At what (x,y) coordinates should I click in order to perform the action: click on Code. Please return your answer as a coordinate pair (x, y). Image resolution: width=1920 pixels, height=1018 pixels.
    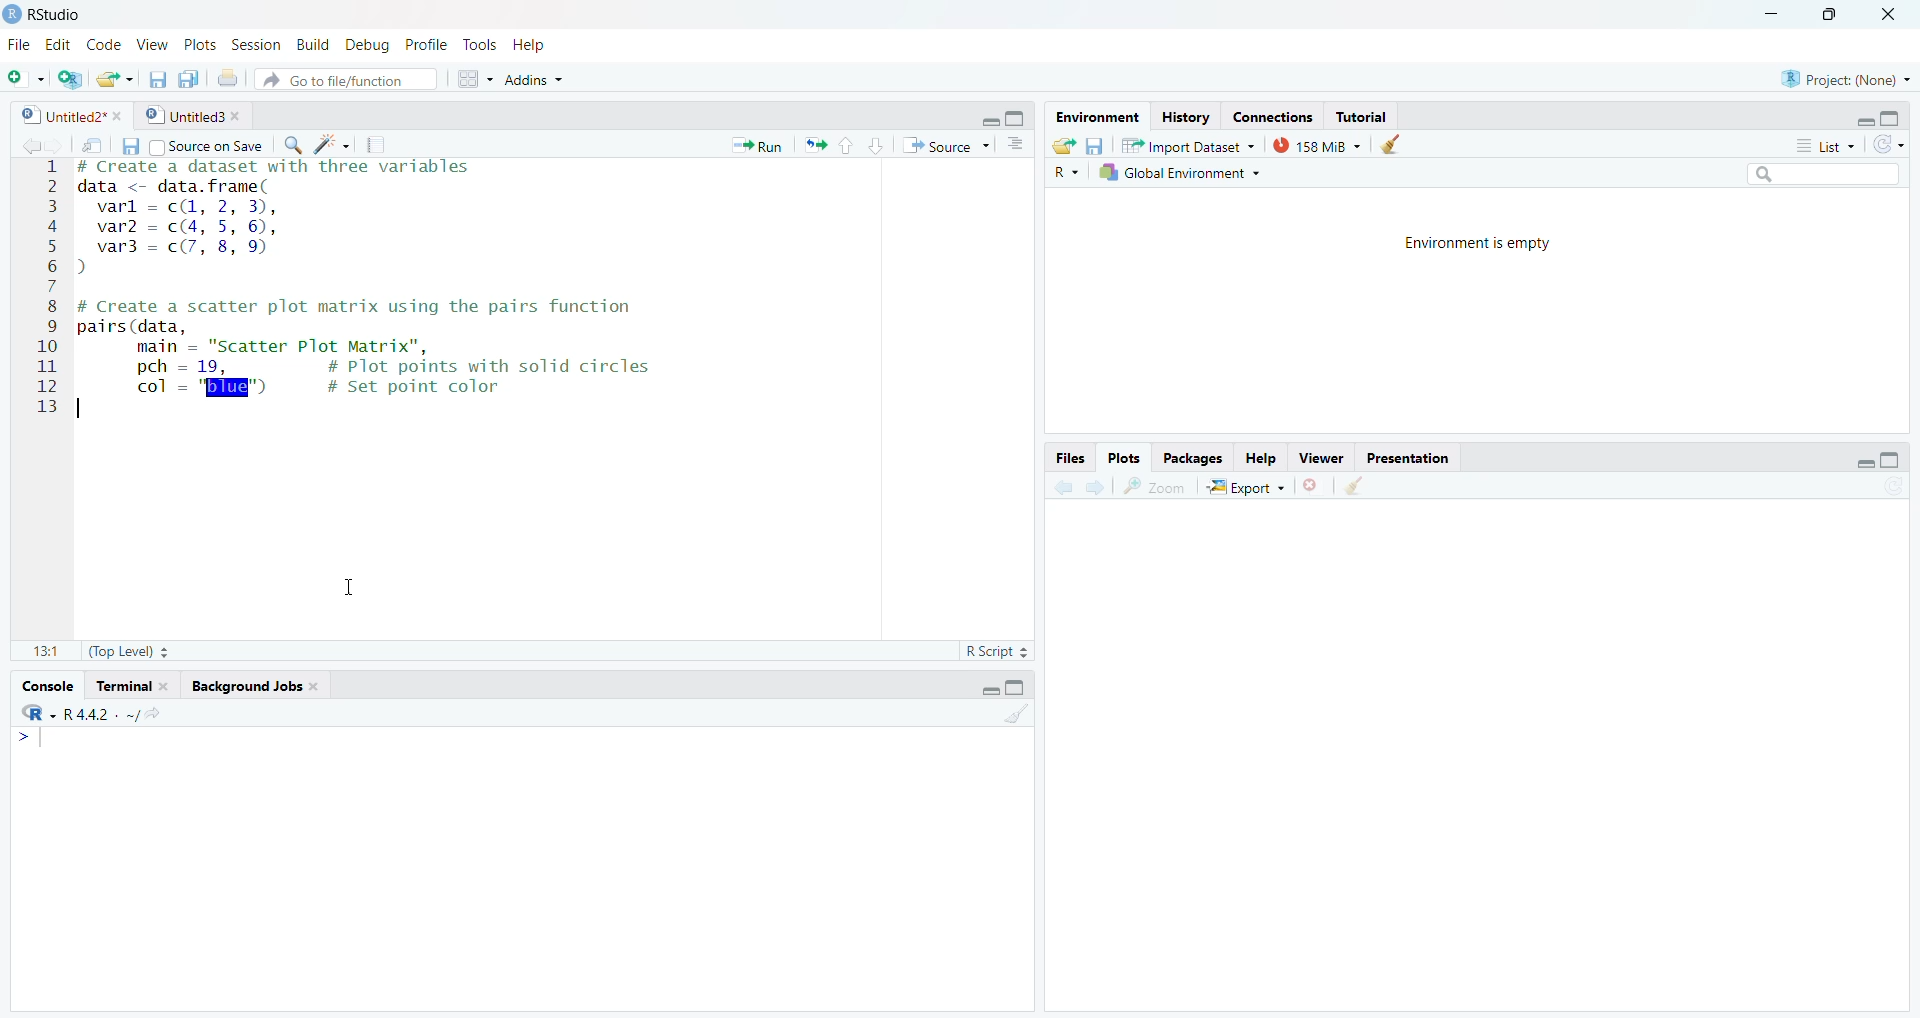
    Looking at the image, I should click on (105, 43).